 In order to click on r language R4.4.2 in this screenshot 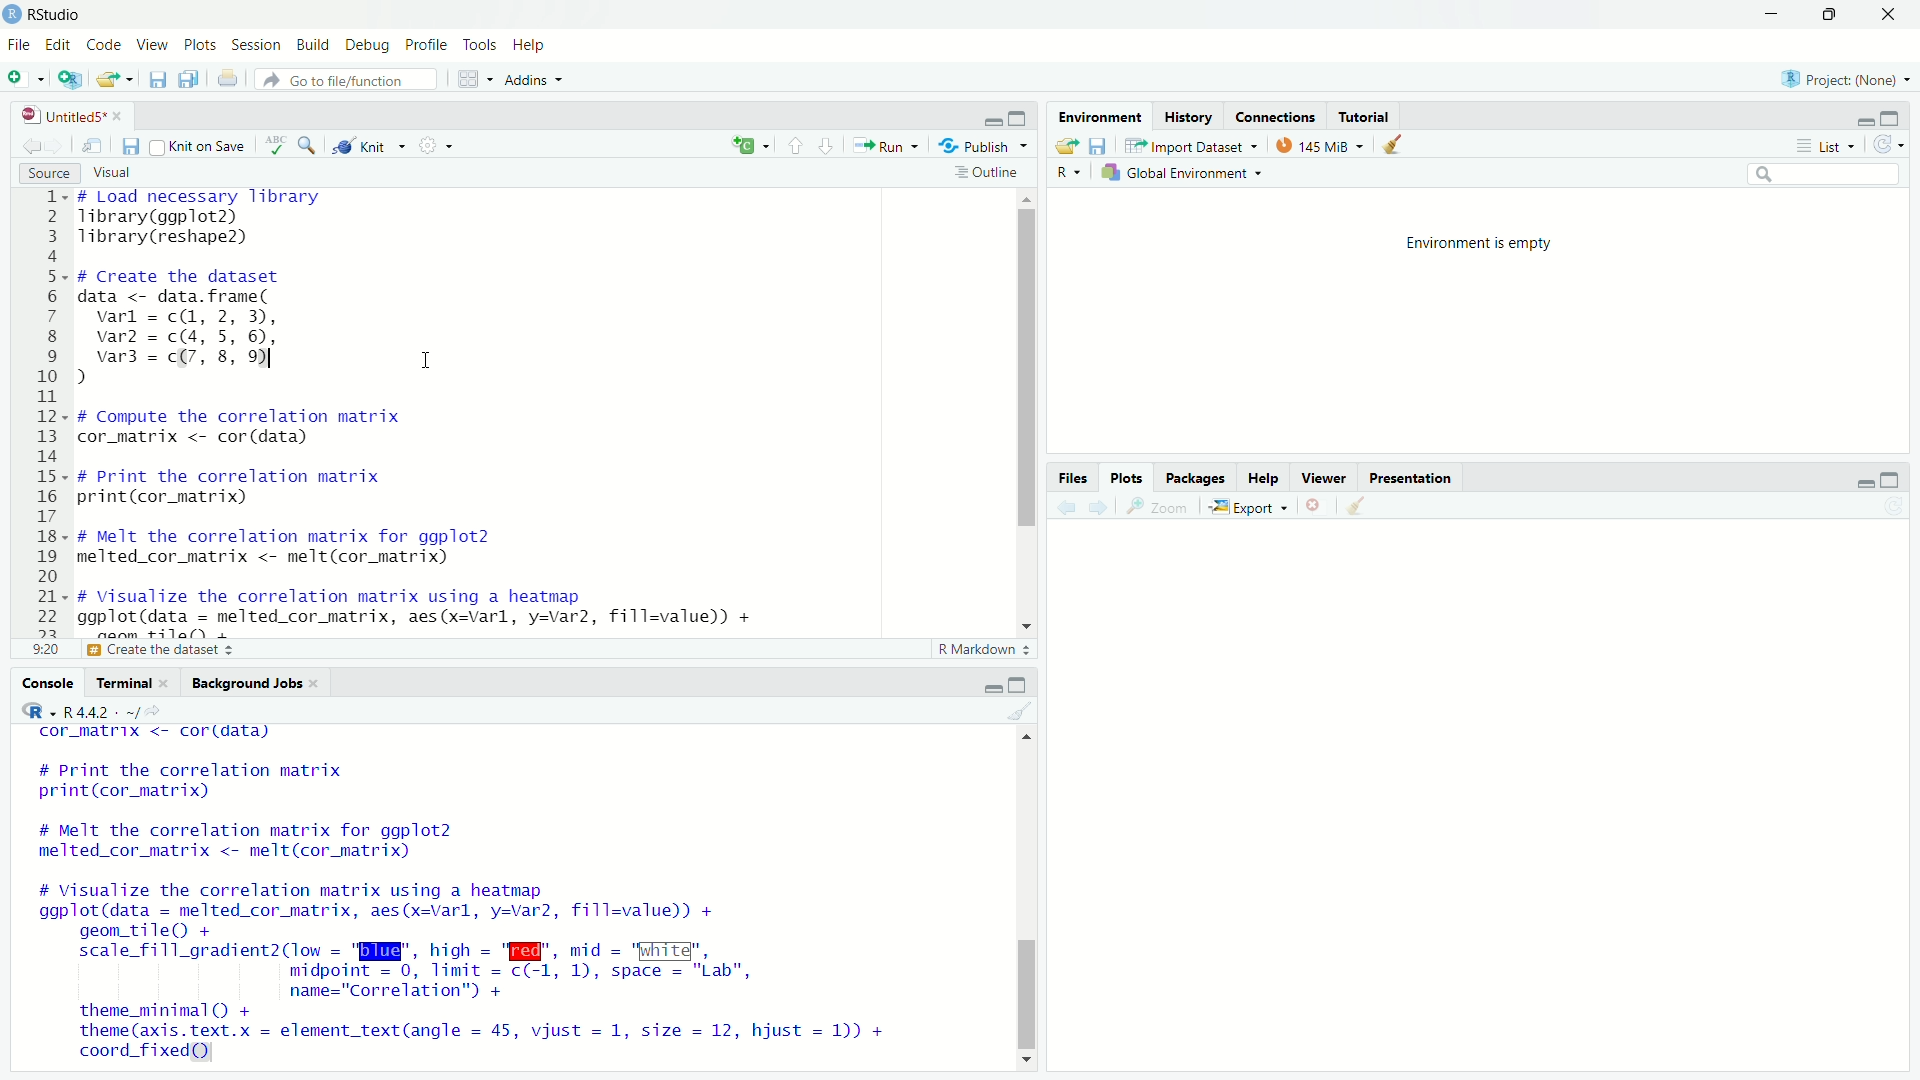, I will do `click(114, 711)`.